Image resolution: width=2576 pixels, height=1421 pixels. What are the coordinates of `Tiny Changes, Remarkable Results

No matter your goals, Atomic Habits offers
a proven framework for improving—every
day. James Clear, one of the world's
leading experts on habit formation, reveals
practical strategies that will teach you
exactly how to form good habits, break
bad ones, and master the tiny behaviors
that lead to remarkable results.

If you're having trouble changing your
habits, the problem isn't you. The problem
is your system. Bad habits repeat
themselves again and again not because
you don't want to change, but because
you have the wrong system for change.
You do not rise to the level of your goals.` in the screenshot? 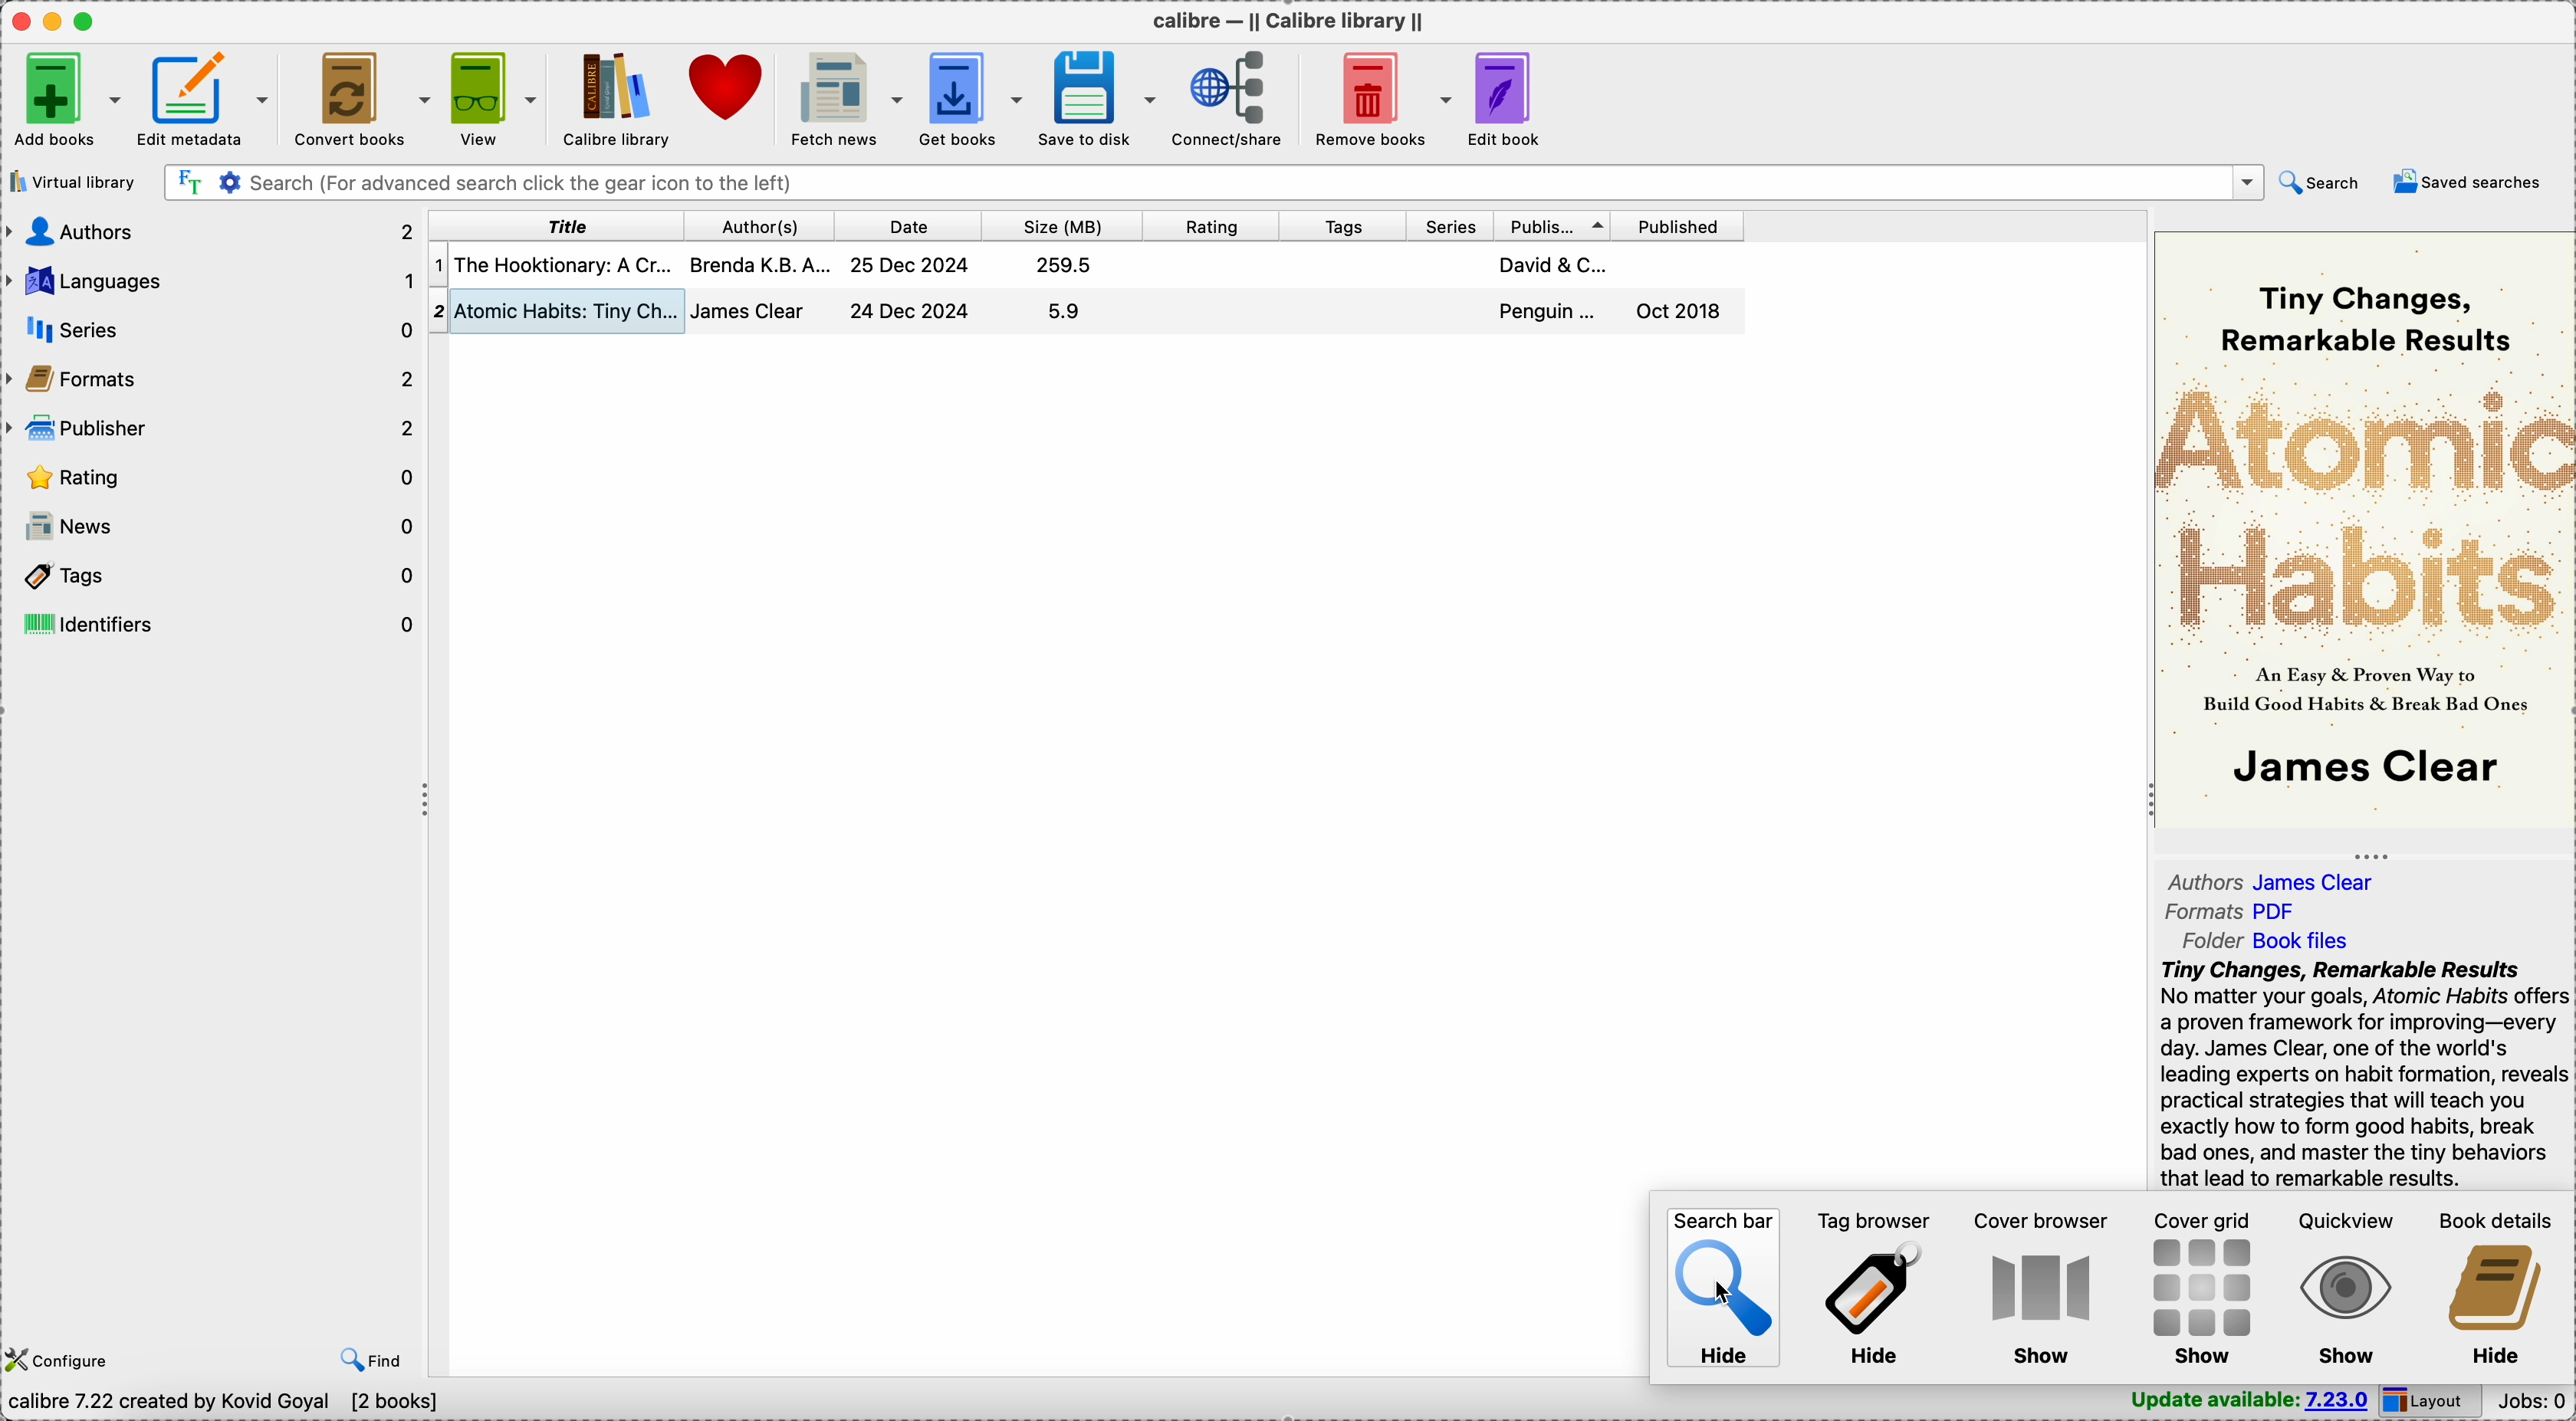 It's located at (2359, 1074).